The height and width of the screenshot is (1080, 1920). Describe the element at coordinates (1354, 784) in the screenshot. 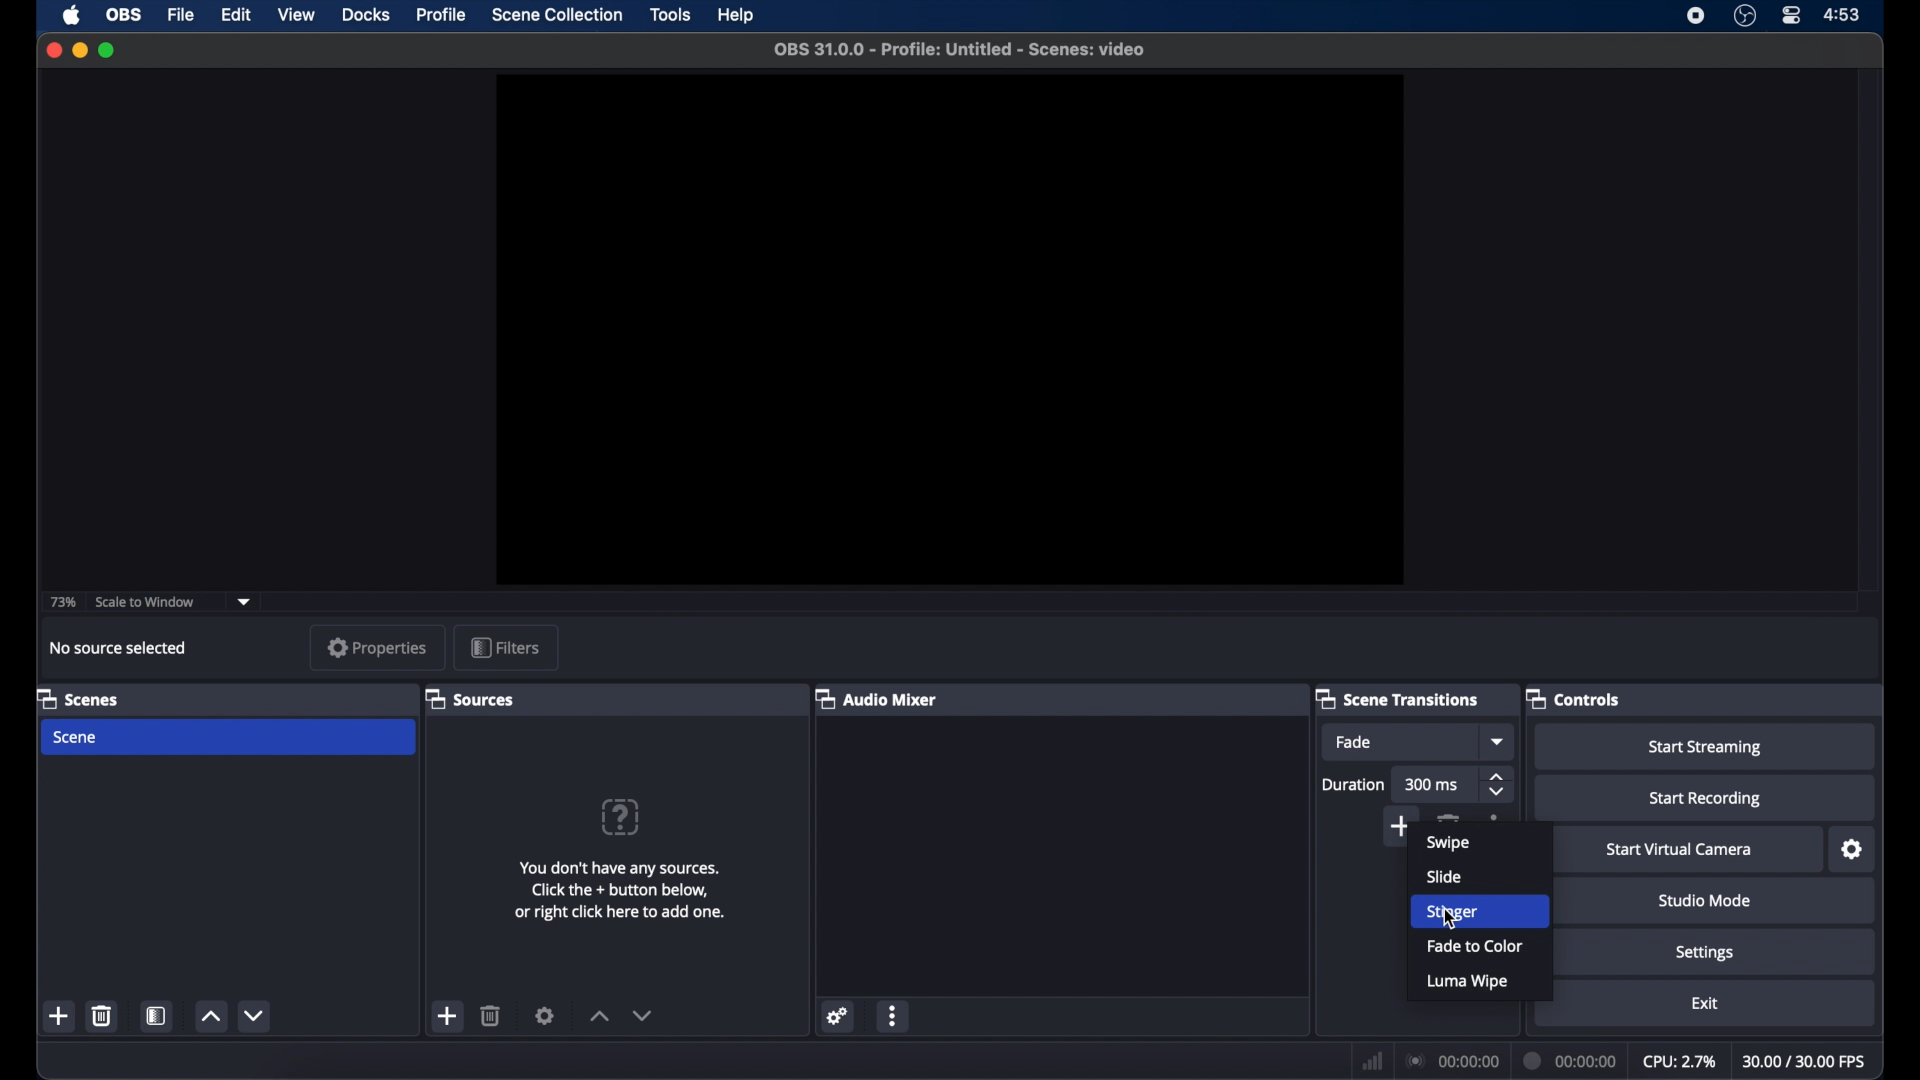

I see `duration` at that location.